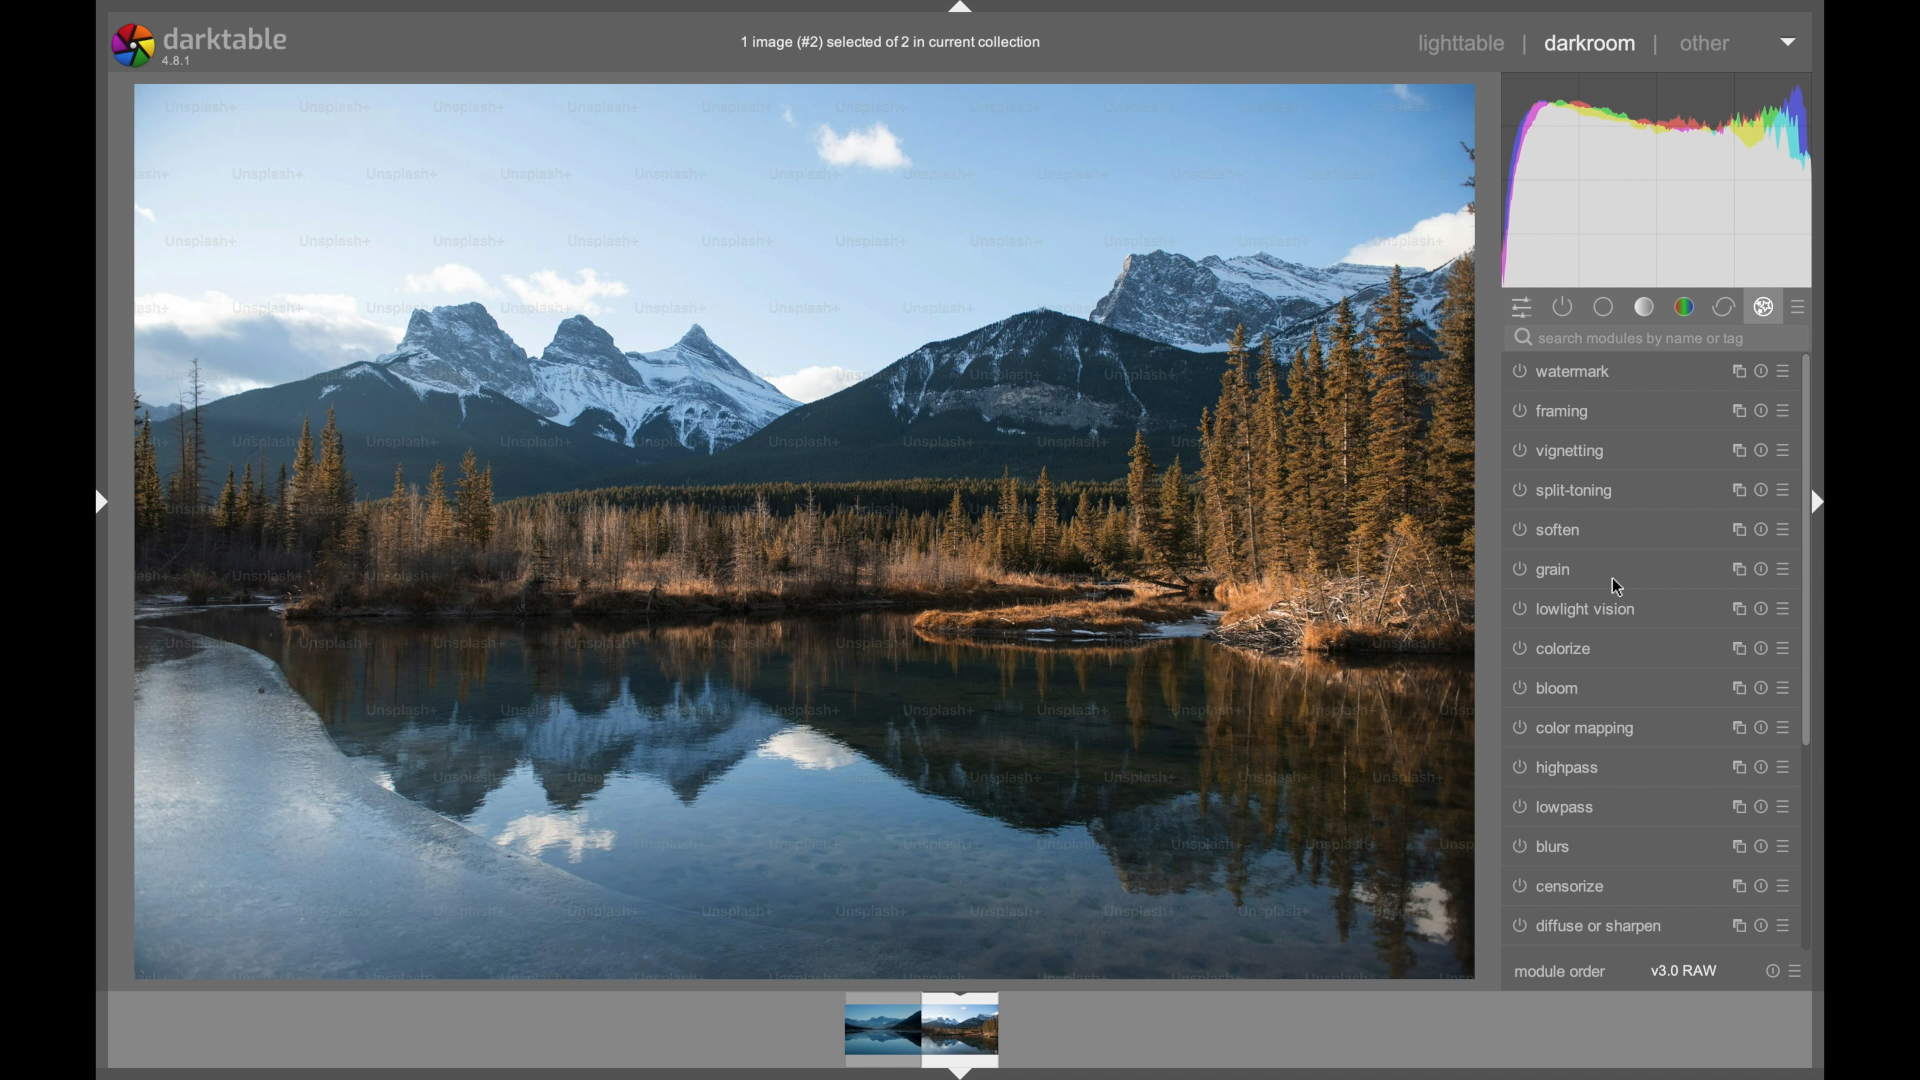  I want to click on highpass, so click(1556, 769).